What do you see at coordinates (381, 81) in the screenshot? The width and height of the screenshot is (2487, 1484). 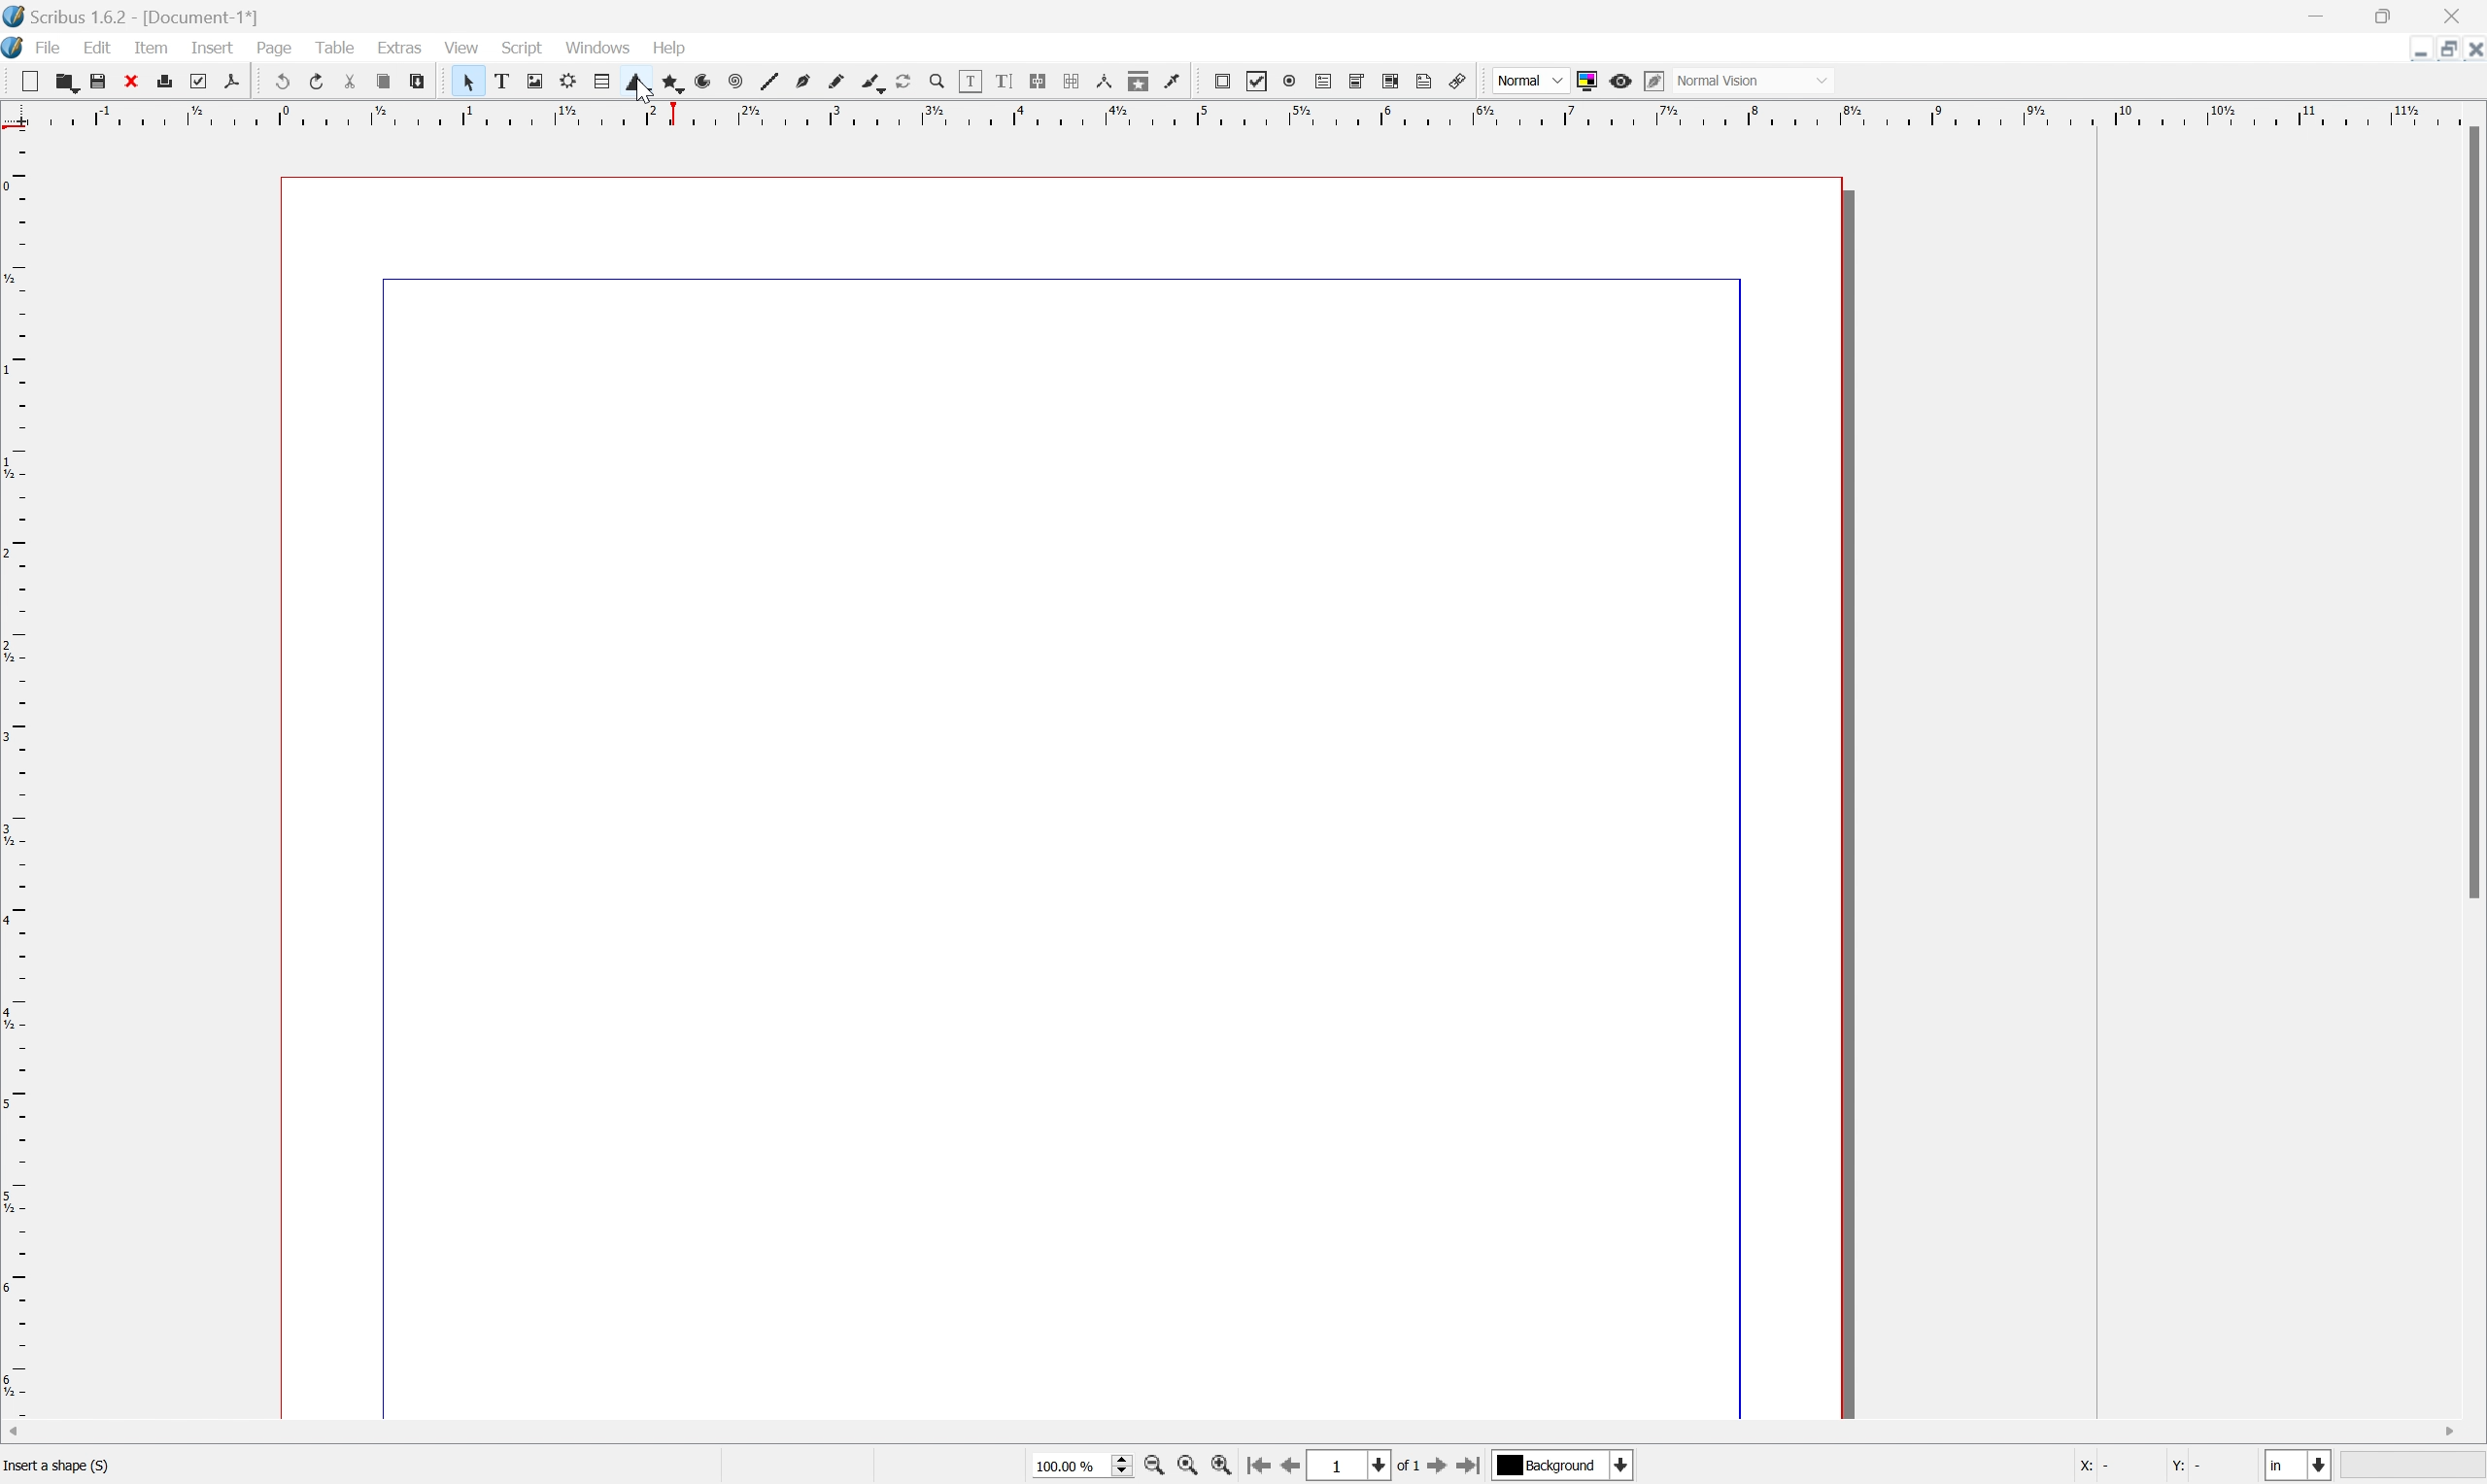 I see `Copy` at bounding box center [381, 81].